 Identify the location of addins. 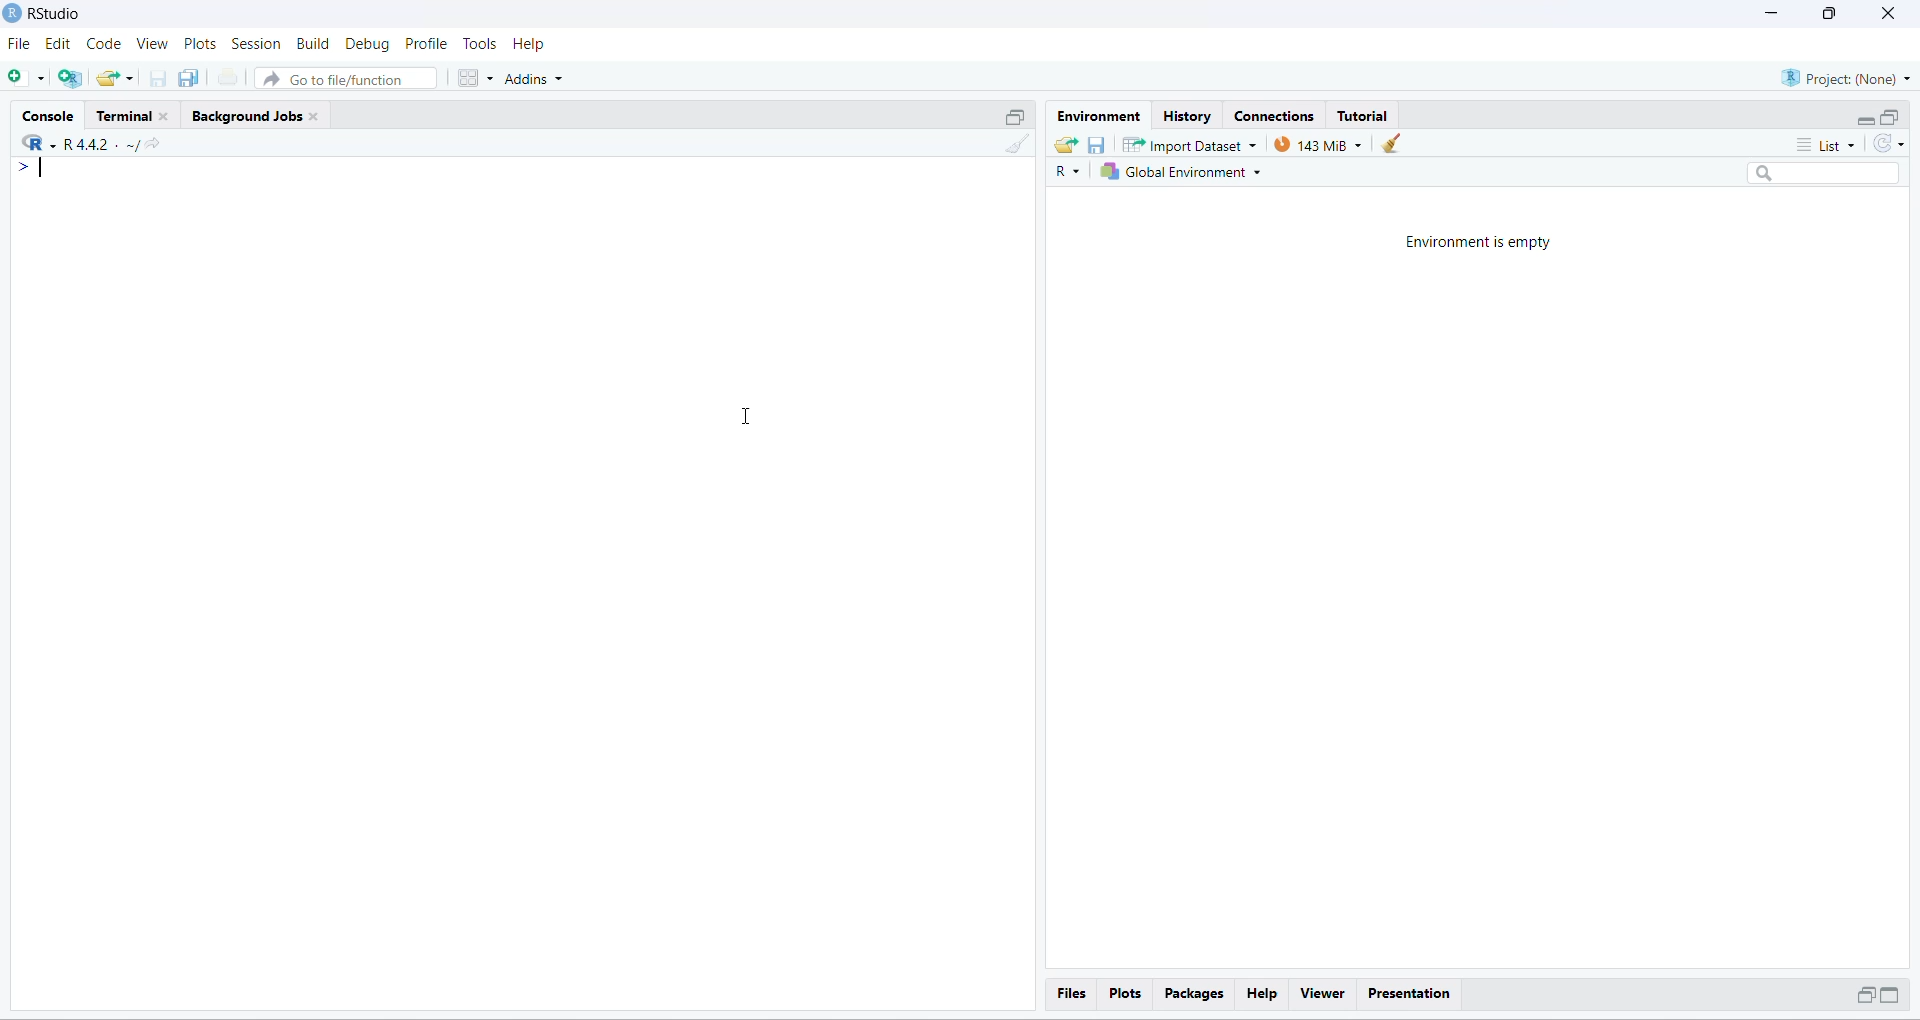
(537, 79).